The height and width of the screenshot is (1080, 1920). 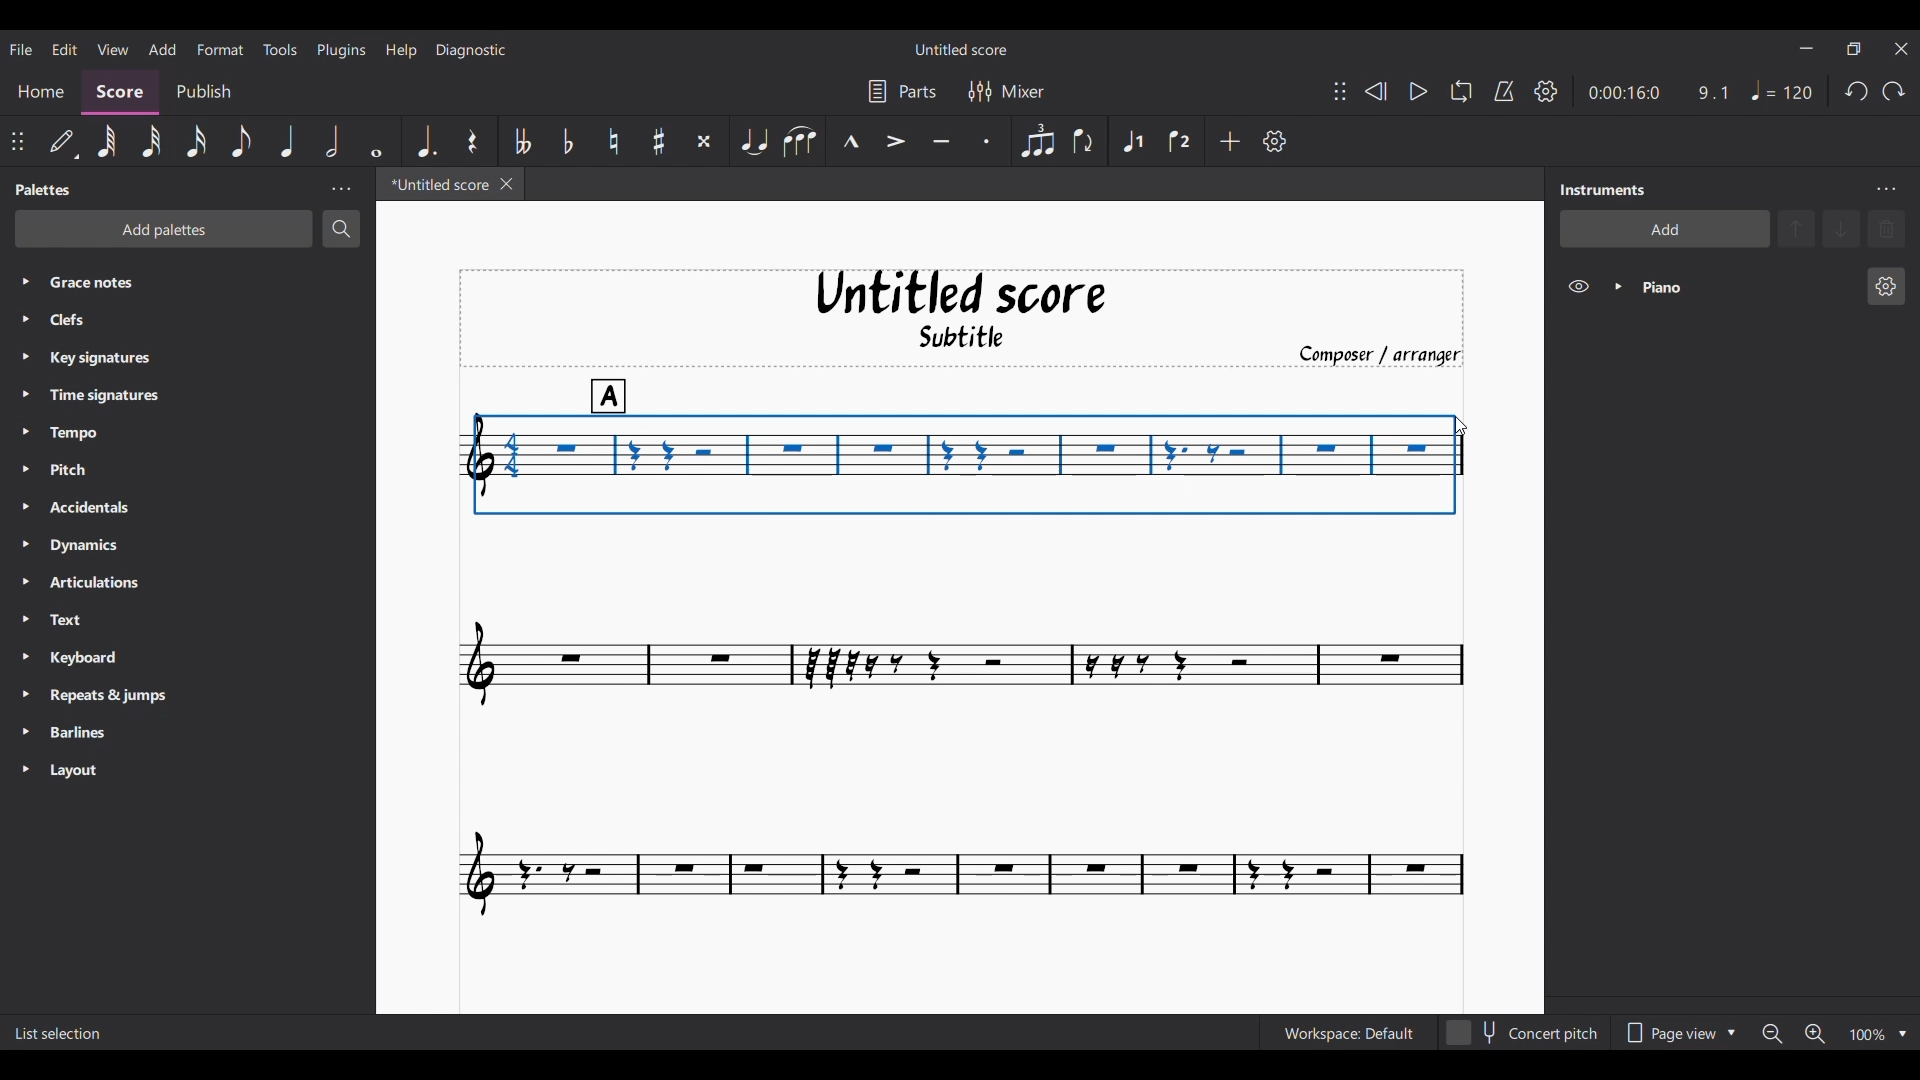 I want to click on Help menu, so click(x=403, y=50).